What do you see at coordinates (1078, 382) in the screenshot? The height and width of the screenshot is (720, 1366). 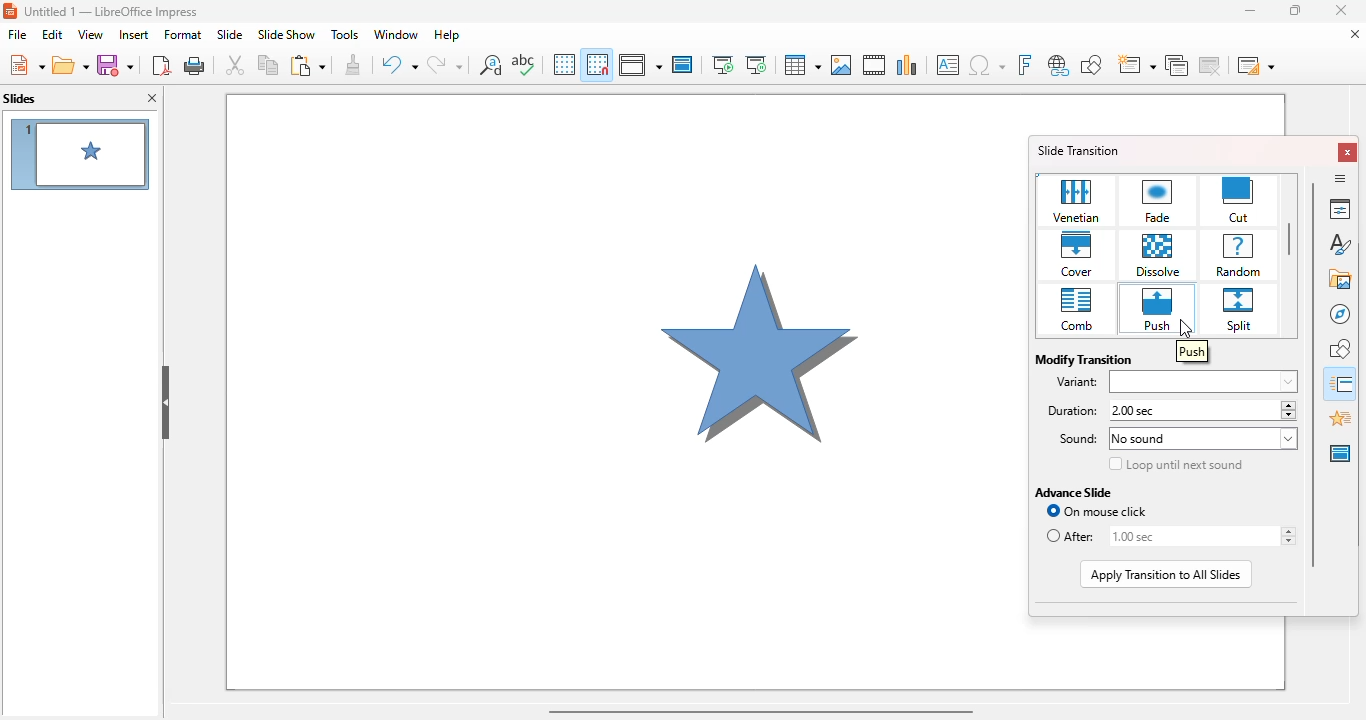 I see `variant` at bounding box center [1078, 382].